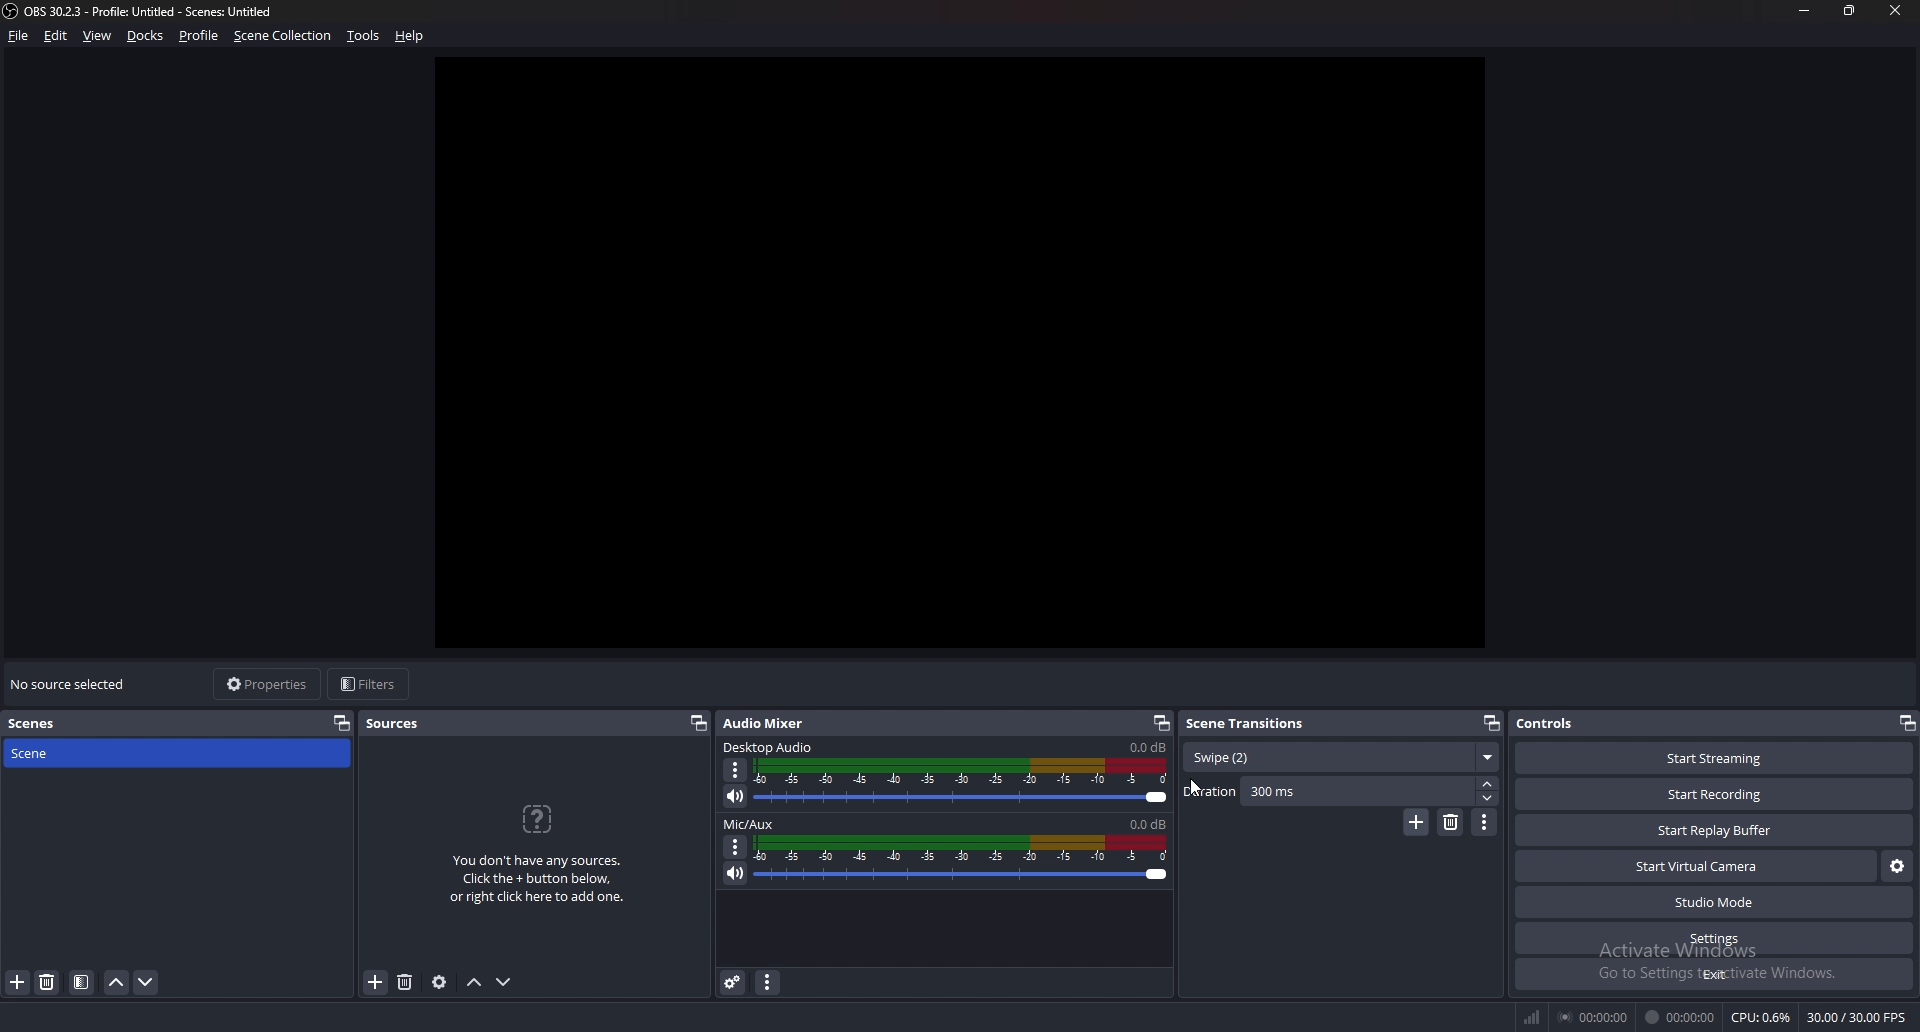  What do you see at coordinates (736, 847) in the screenshot?
I see `options` at bounding box center [736, 847].